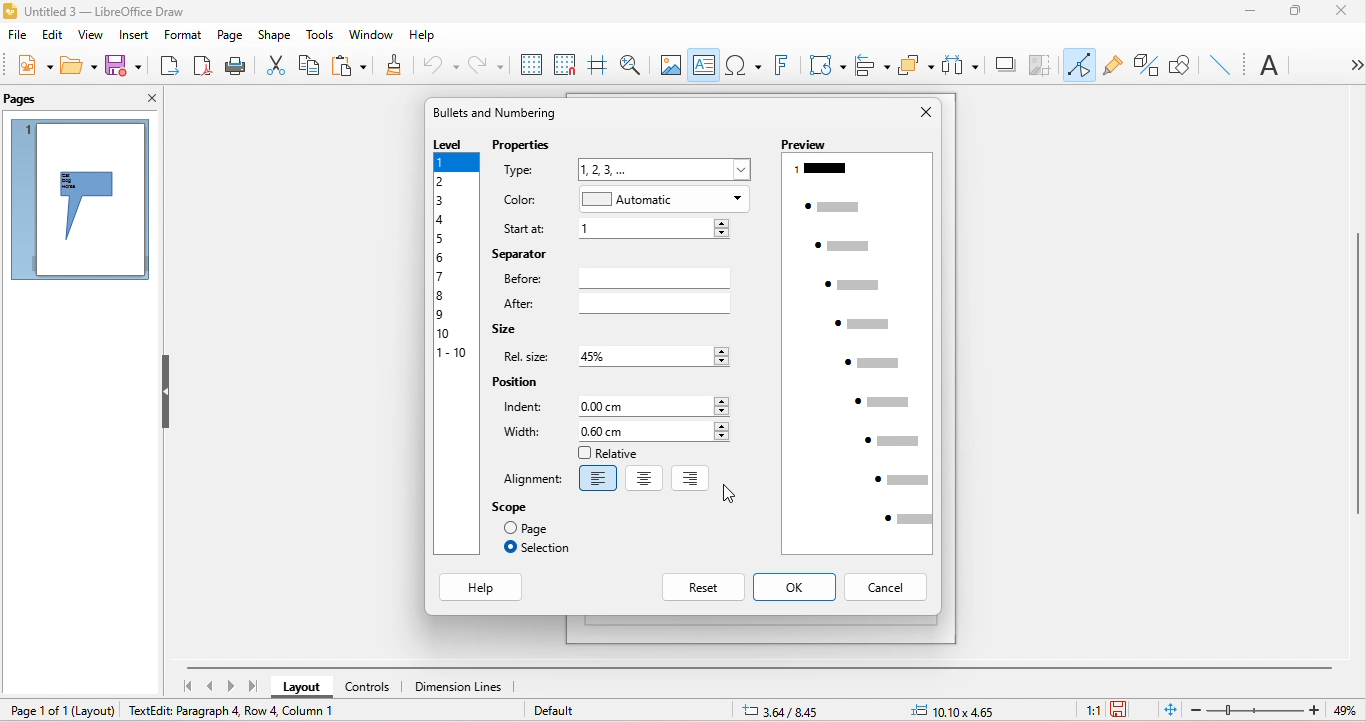  What do you see at coordinates (923, 114) in the screenshot?
I see `close` at bounding box center [923, 114].